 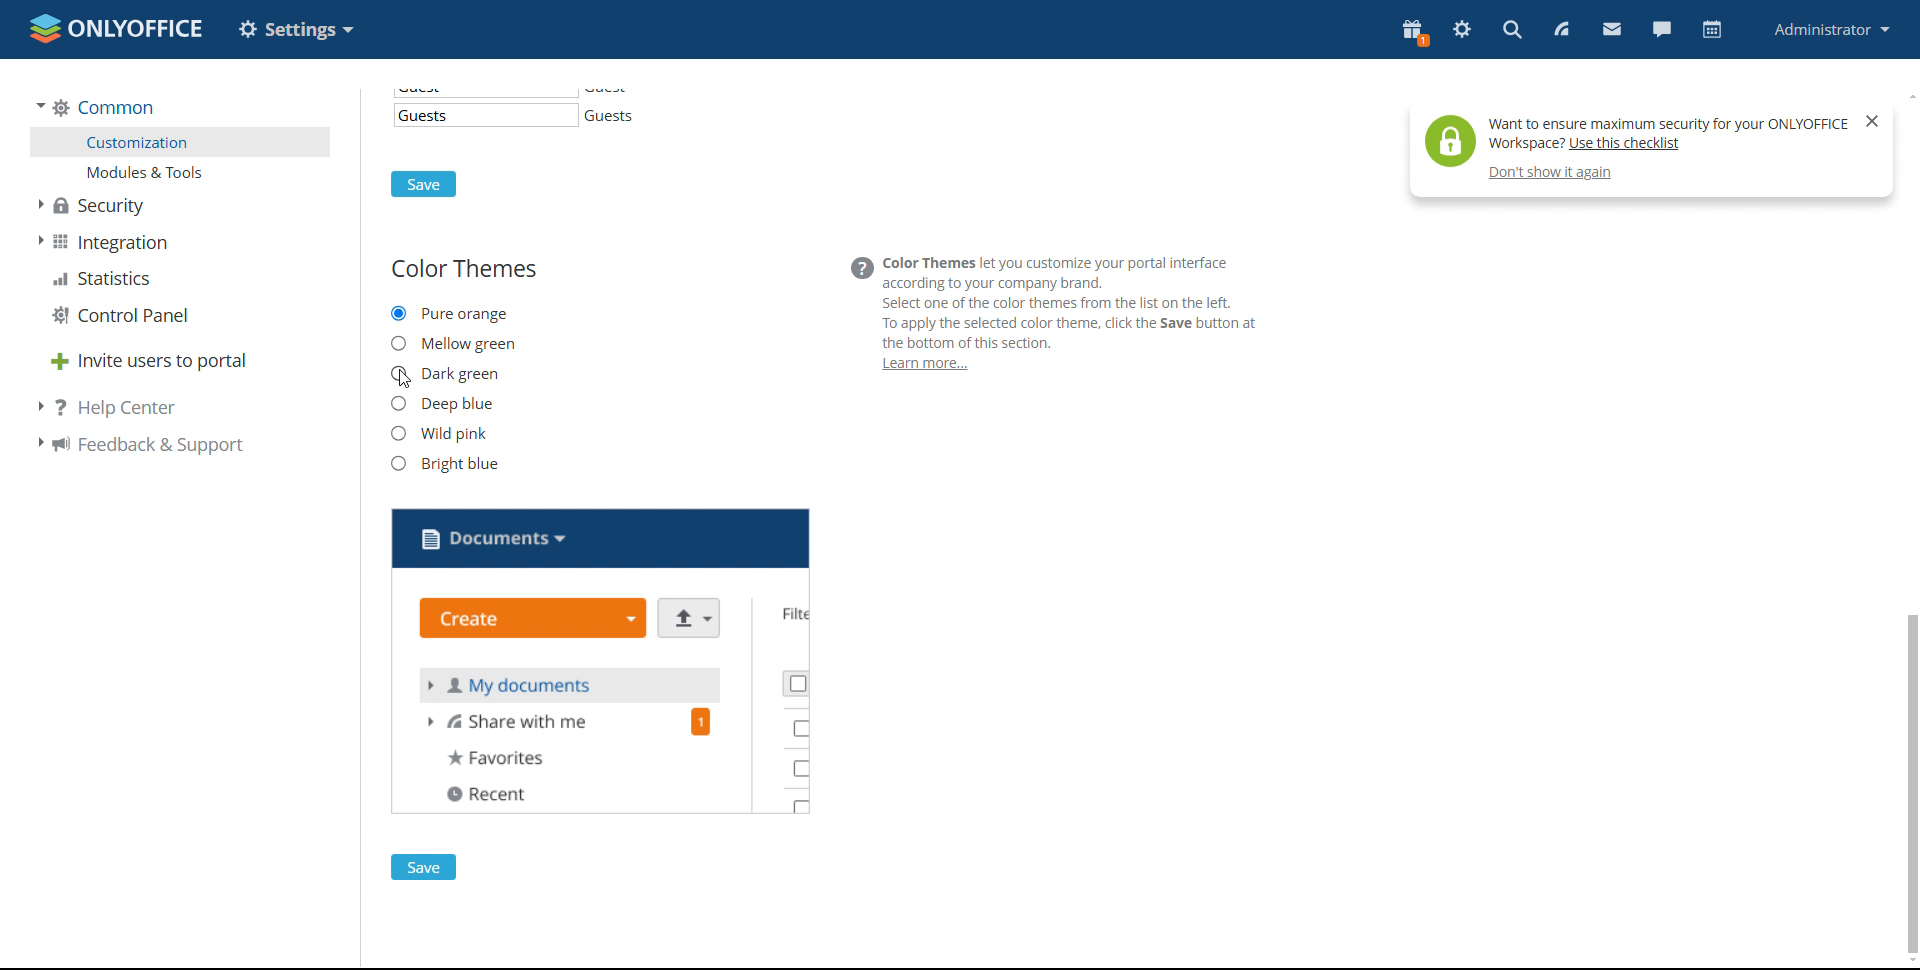 I want to click on cursor, so click(x=410, y=386).